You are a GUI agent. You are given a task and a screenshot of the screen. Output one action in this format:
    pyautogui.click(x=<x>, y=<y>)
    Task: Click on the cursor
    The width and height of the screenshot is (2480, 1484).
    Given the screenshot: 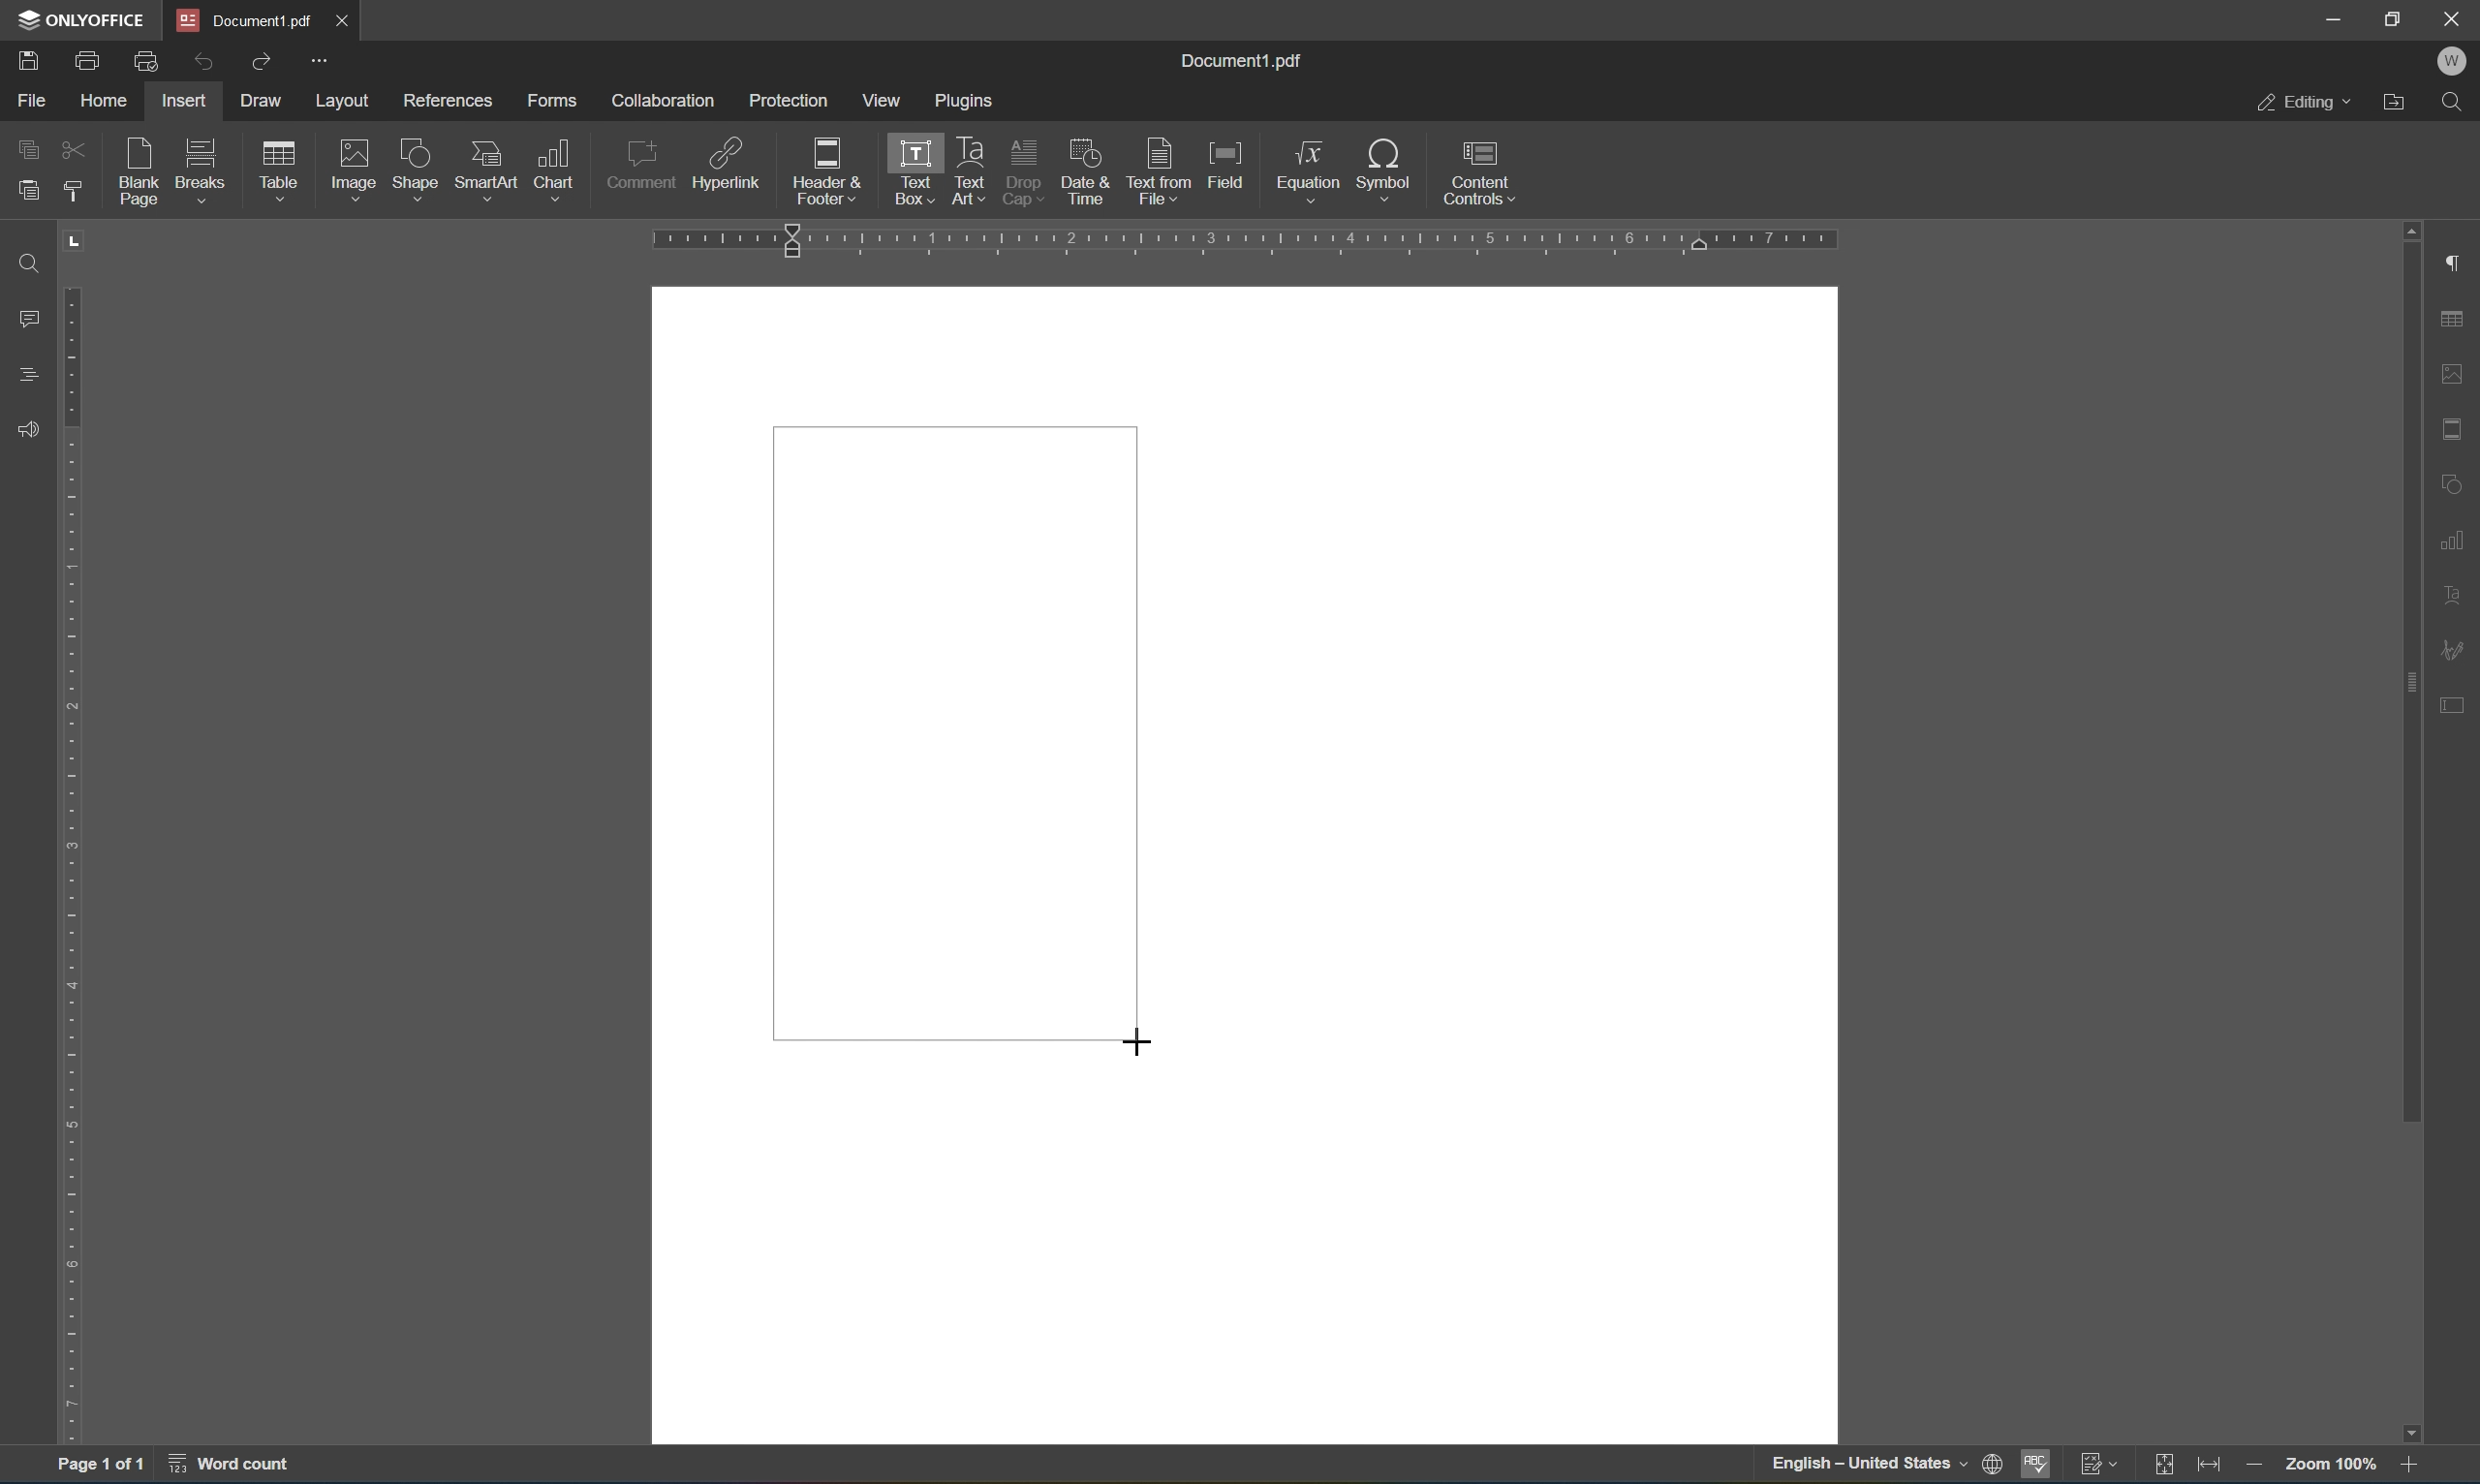 What is the action you would take?
    pyautogui.click(x=1137, y=1039)
    